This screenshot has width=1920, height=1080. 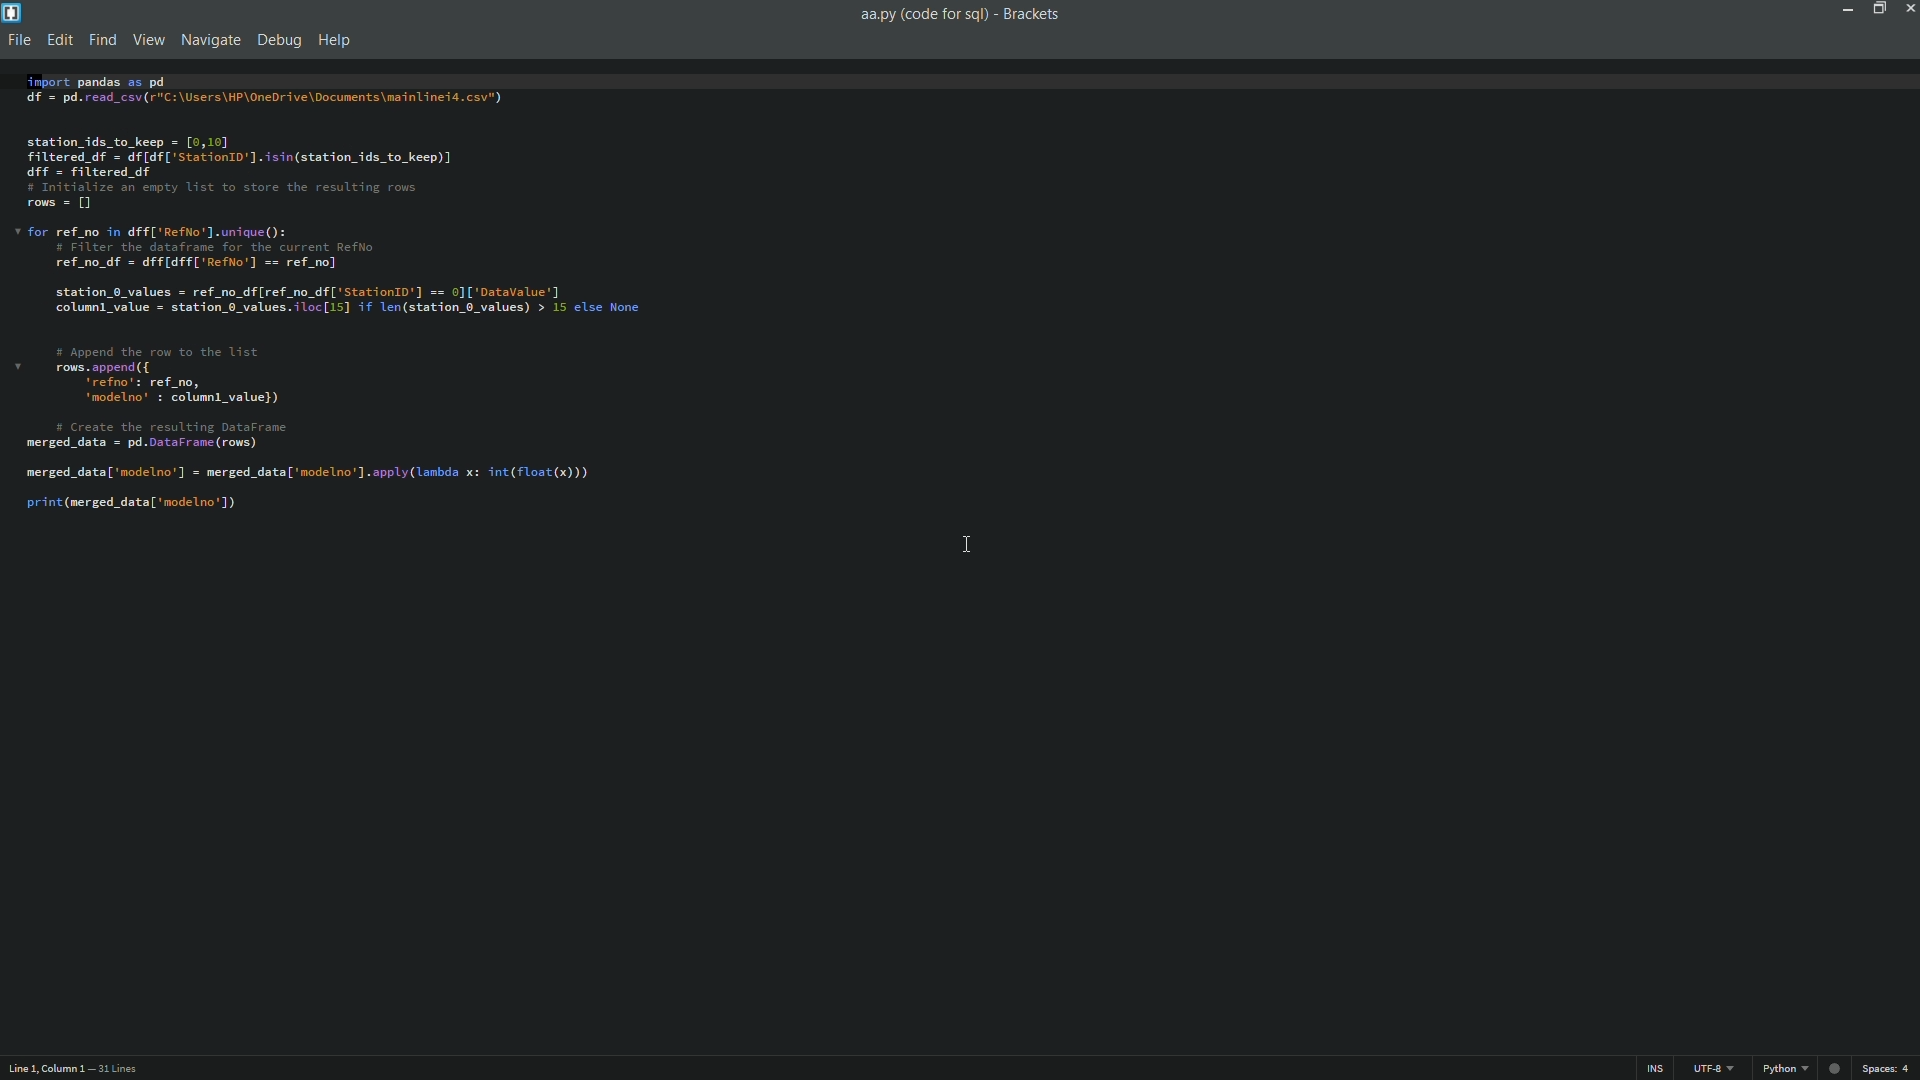 I want to click on minimize, so click(x=1844, y=10).